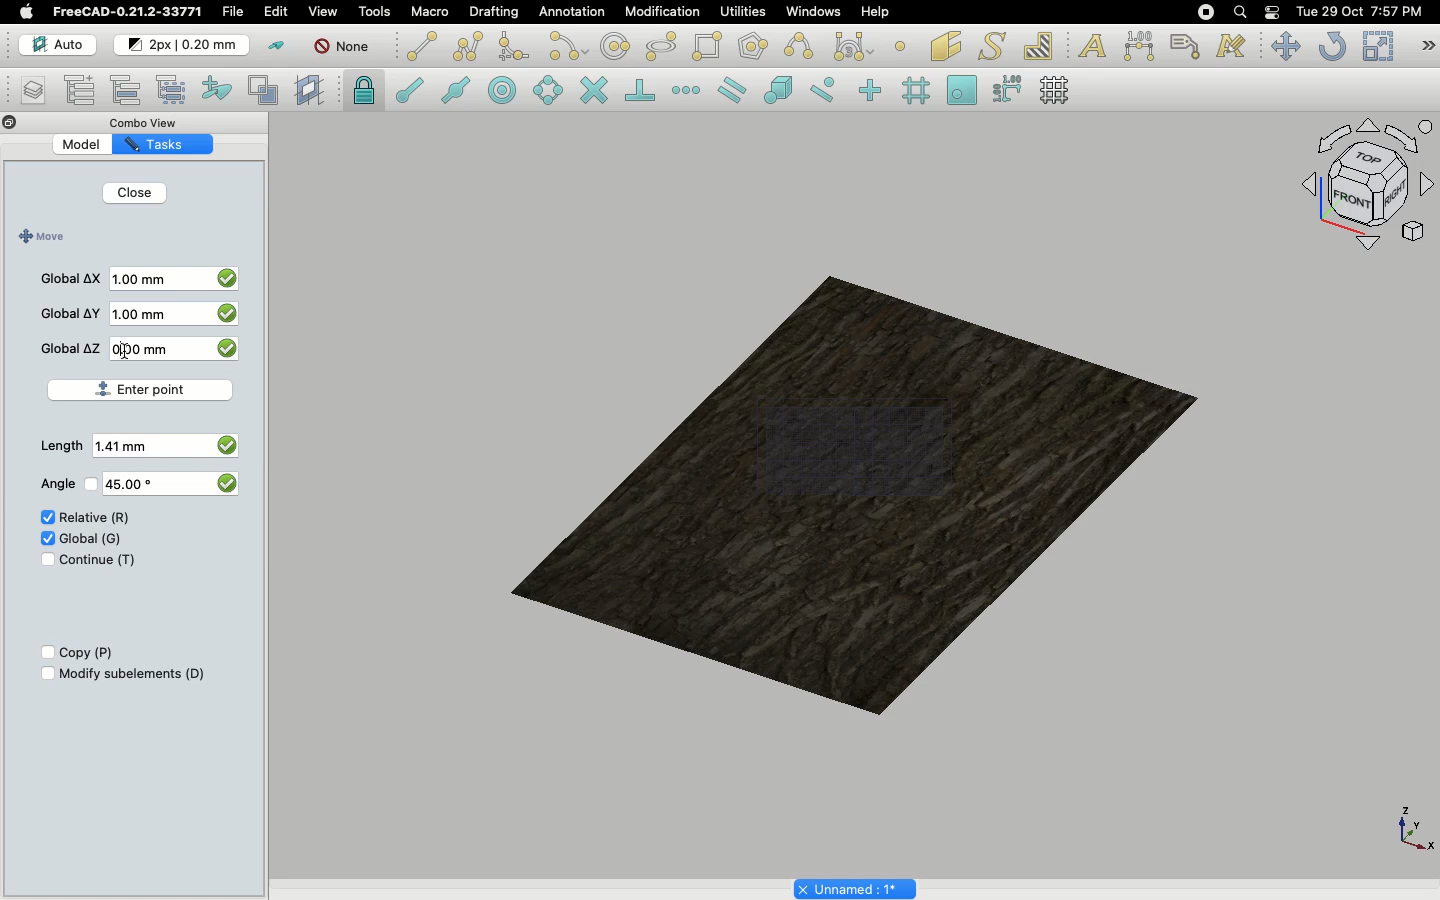 The height and width of the screenshot is (900, 1440). I want to click on Polyline, so click(468, 46).